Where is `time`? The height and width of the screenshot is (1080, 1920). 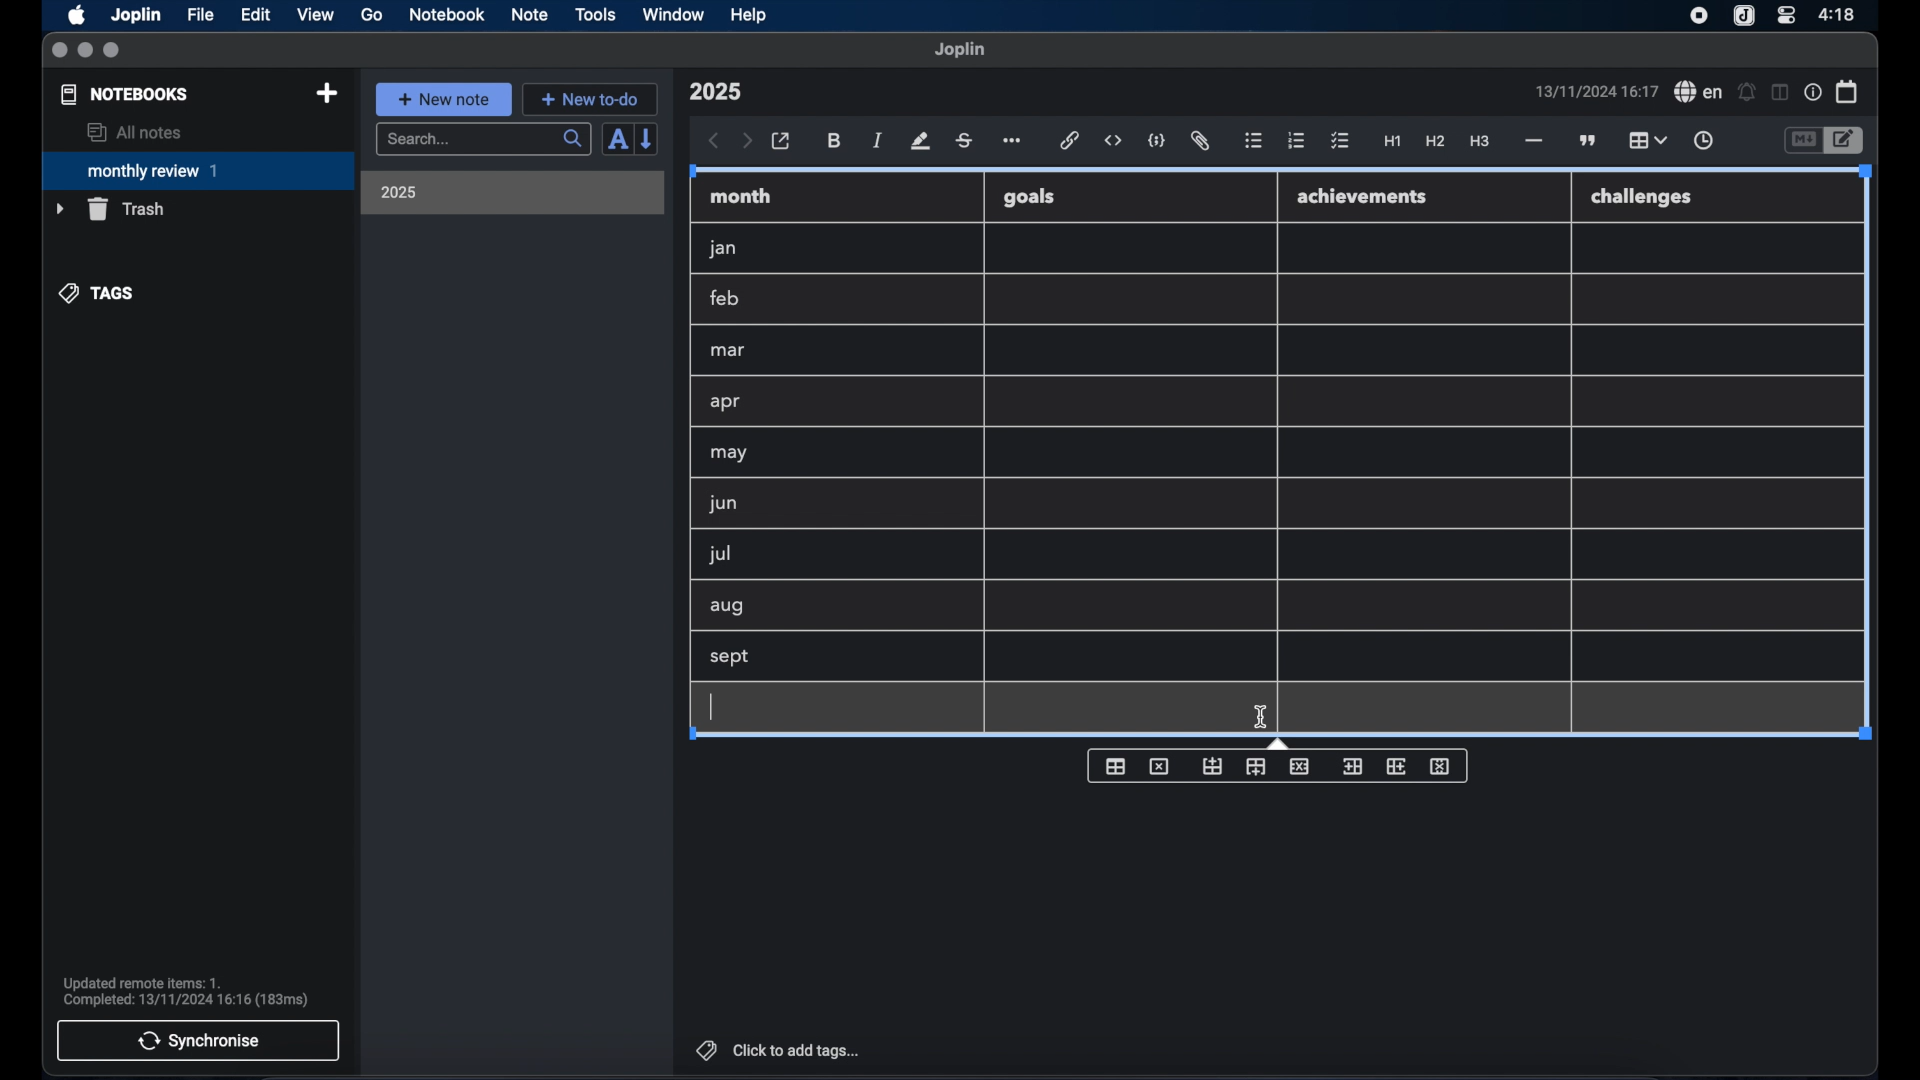
time is located at coordinates (1839, 14).